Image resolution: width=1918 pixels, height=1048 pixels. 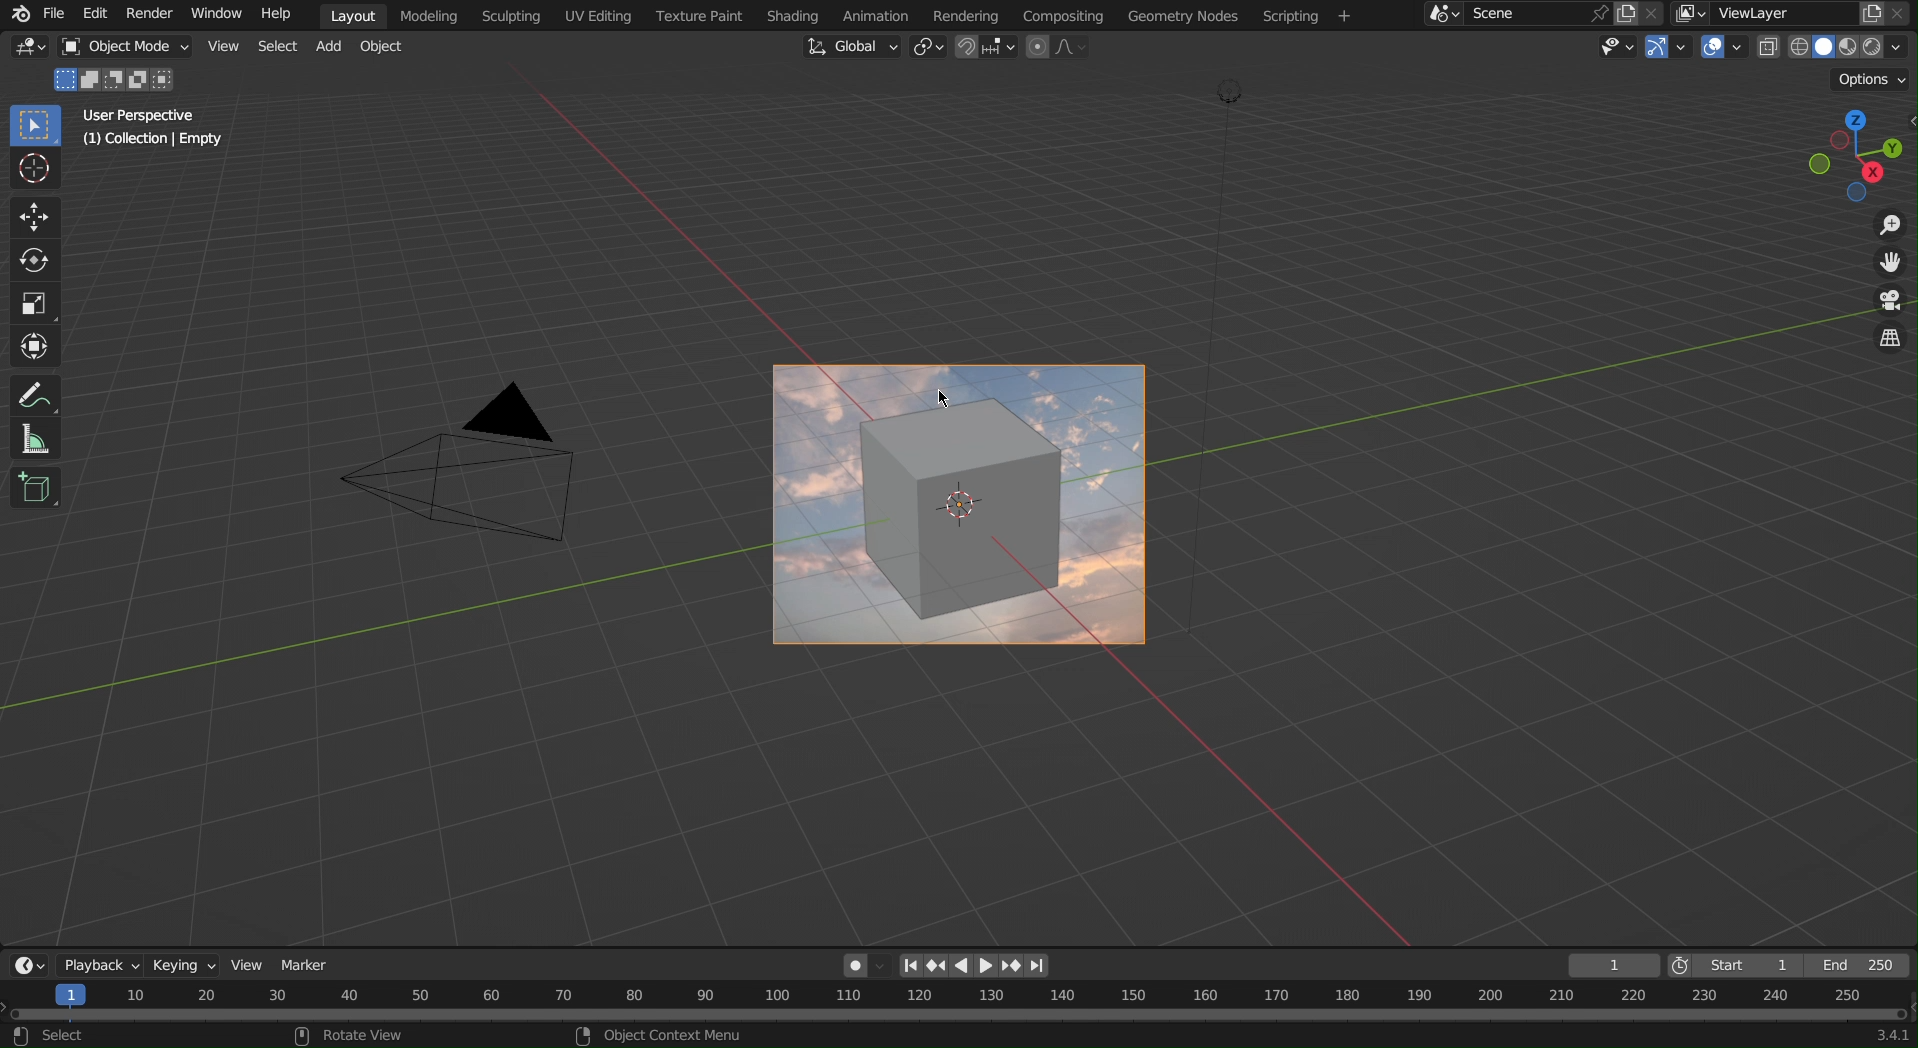 I want to click on Help, so click(x=275, y=15).